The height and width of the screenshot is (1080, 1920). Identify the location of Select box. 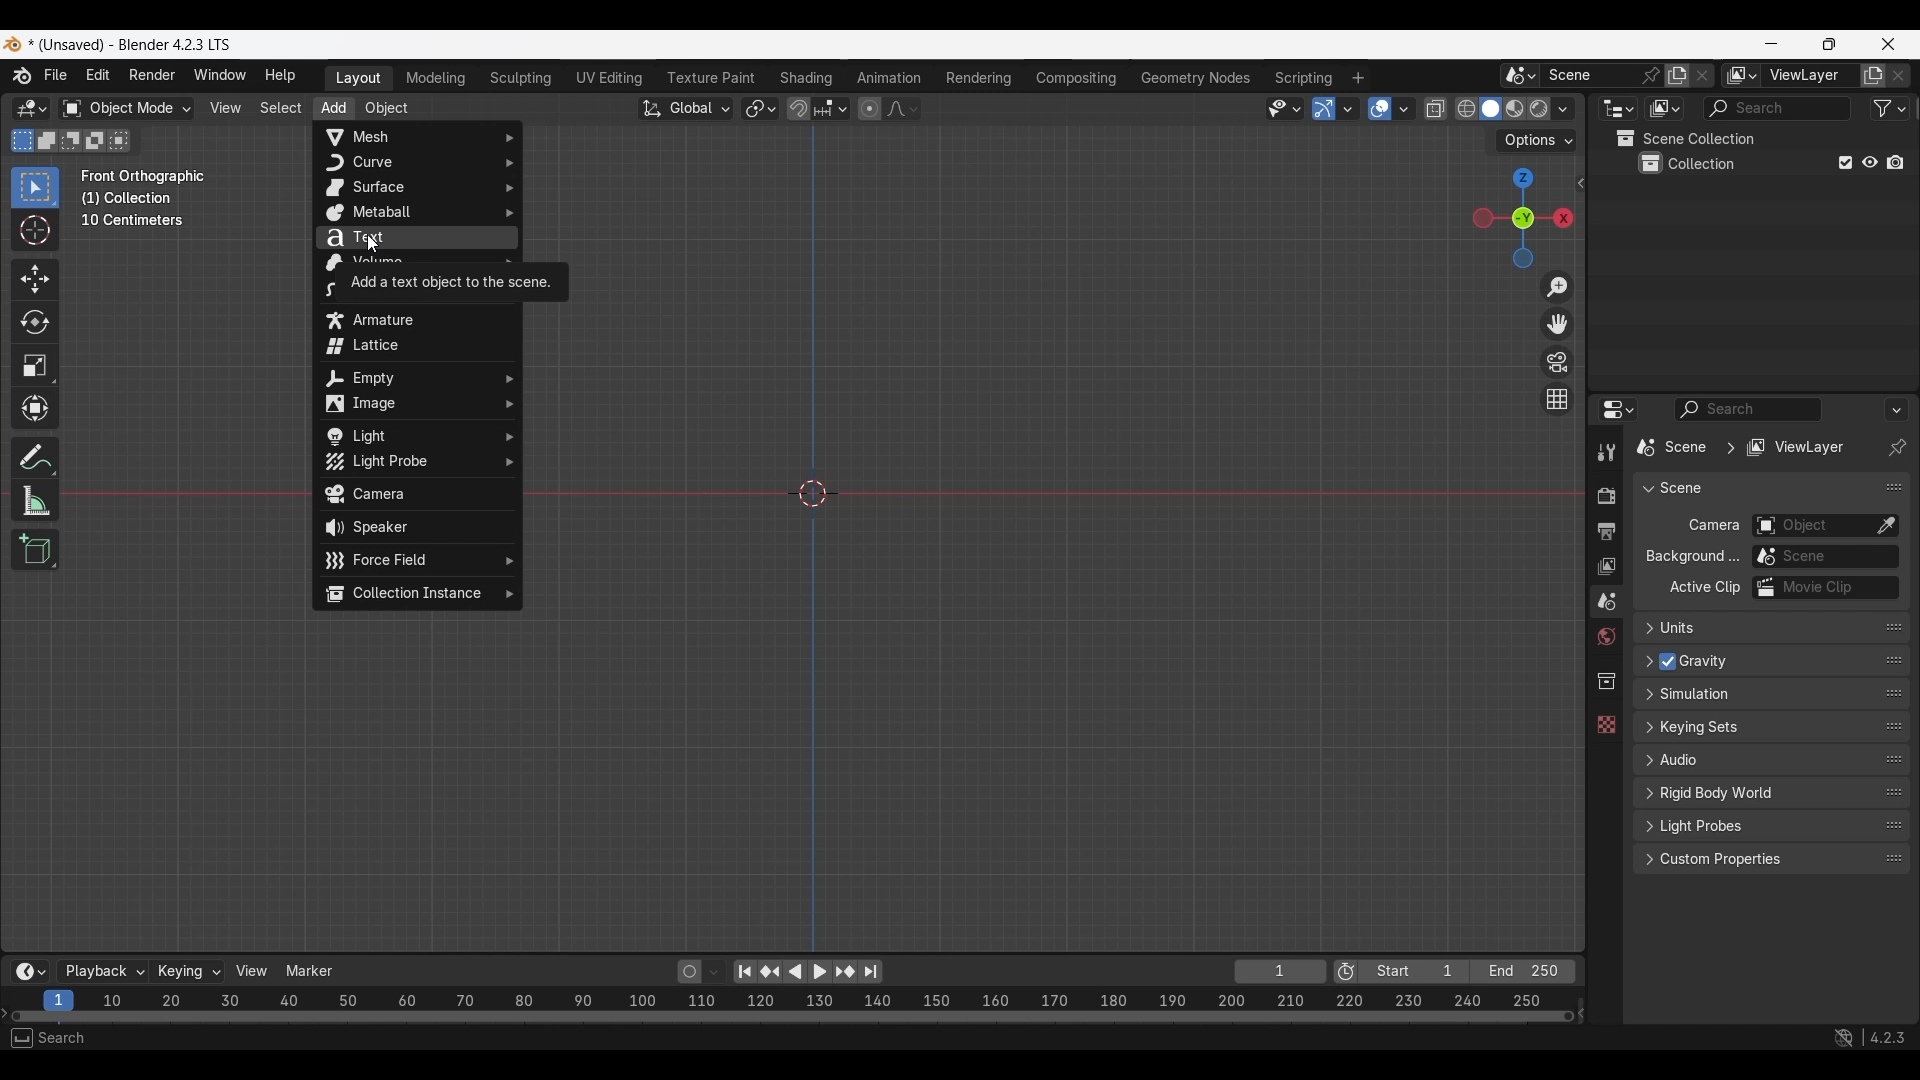
(35, 187).